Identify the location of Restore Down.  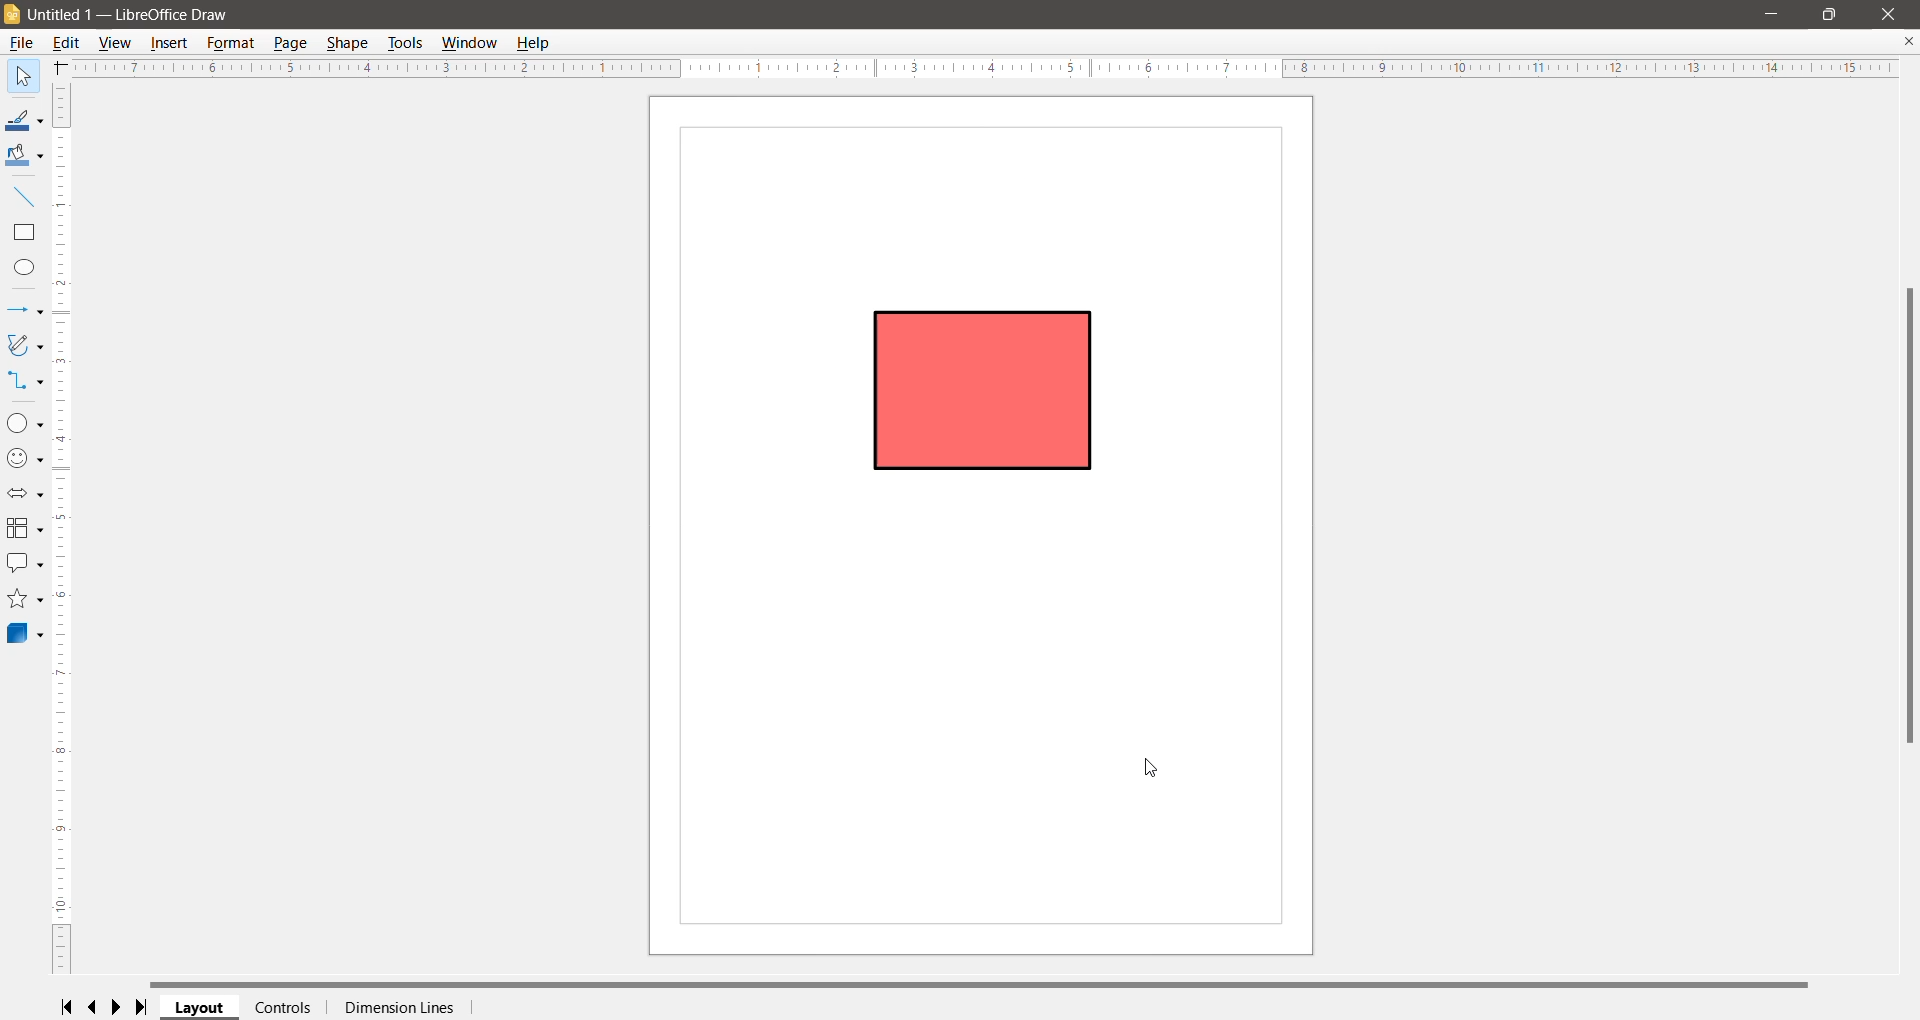
(1831, 15).